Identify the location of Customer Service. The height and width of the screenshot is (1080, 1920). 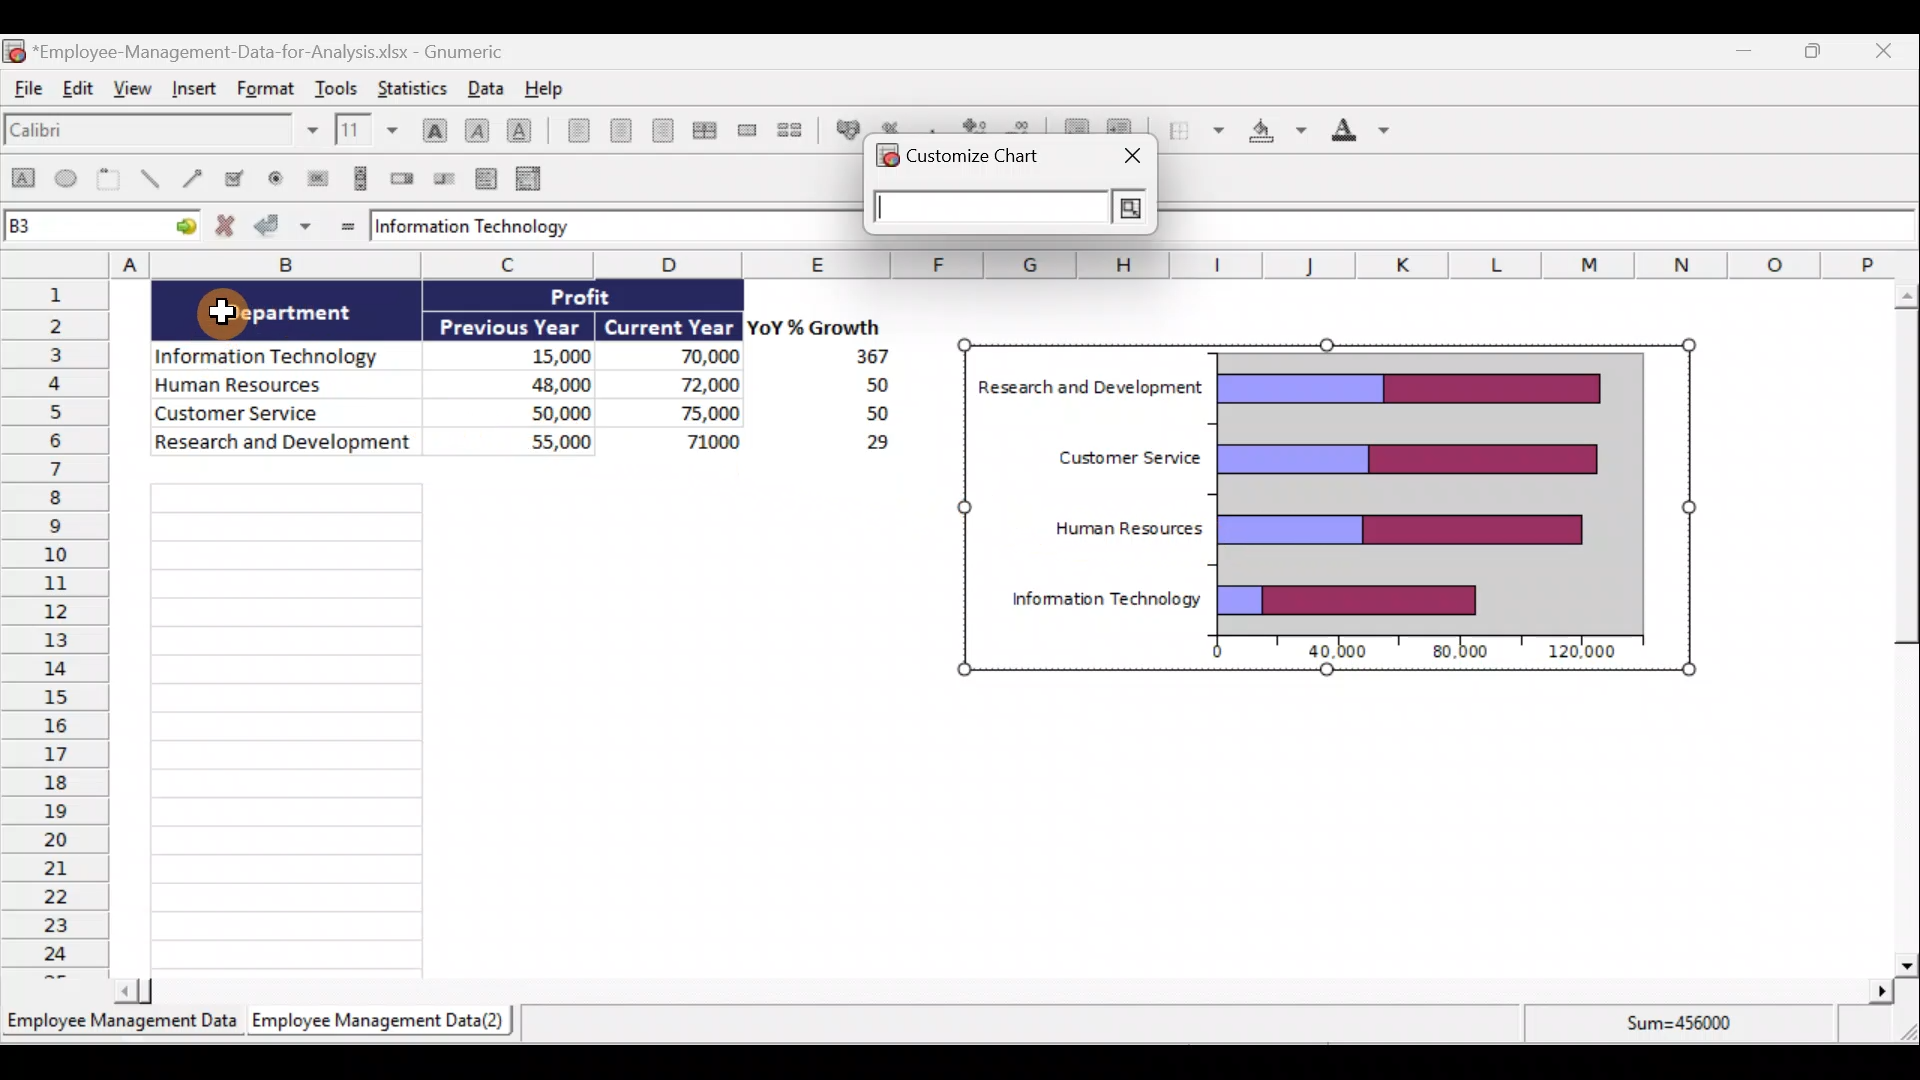
(290, 415).